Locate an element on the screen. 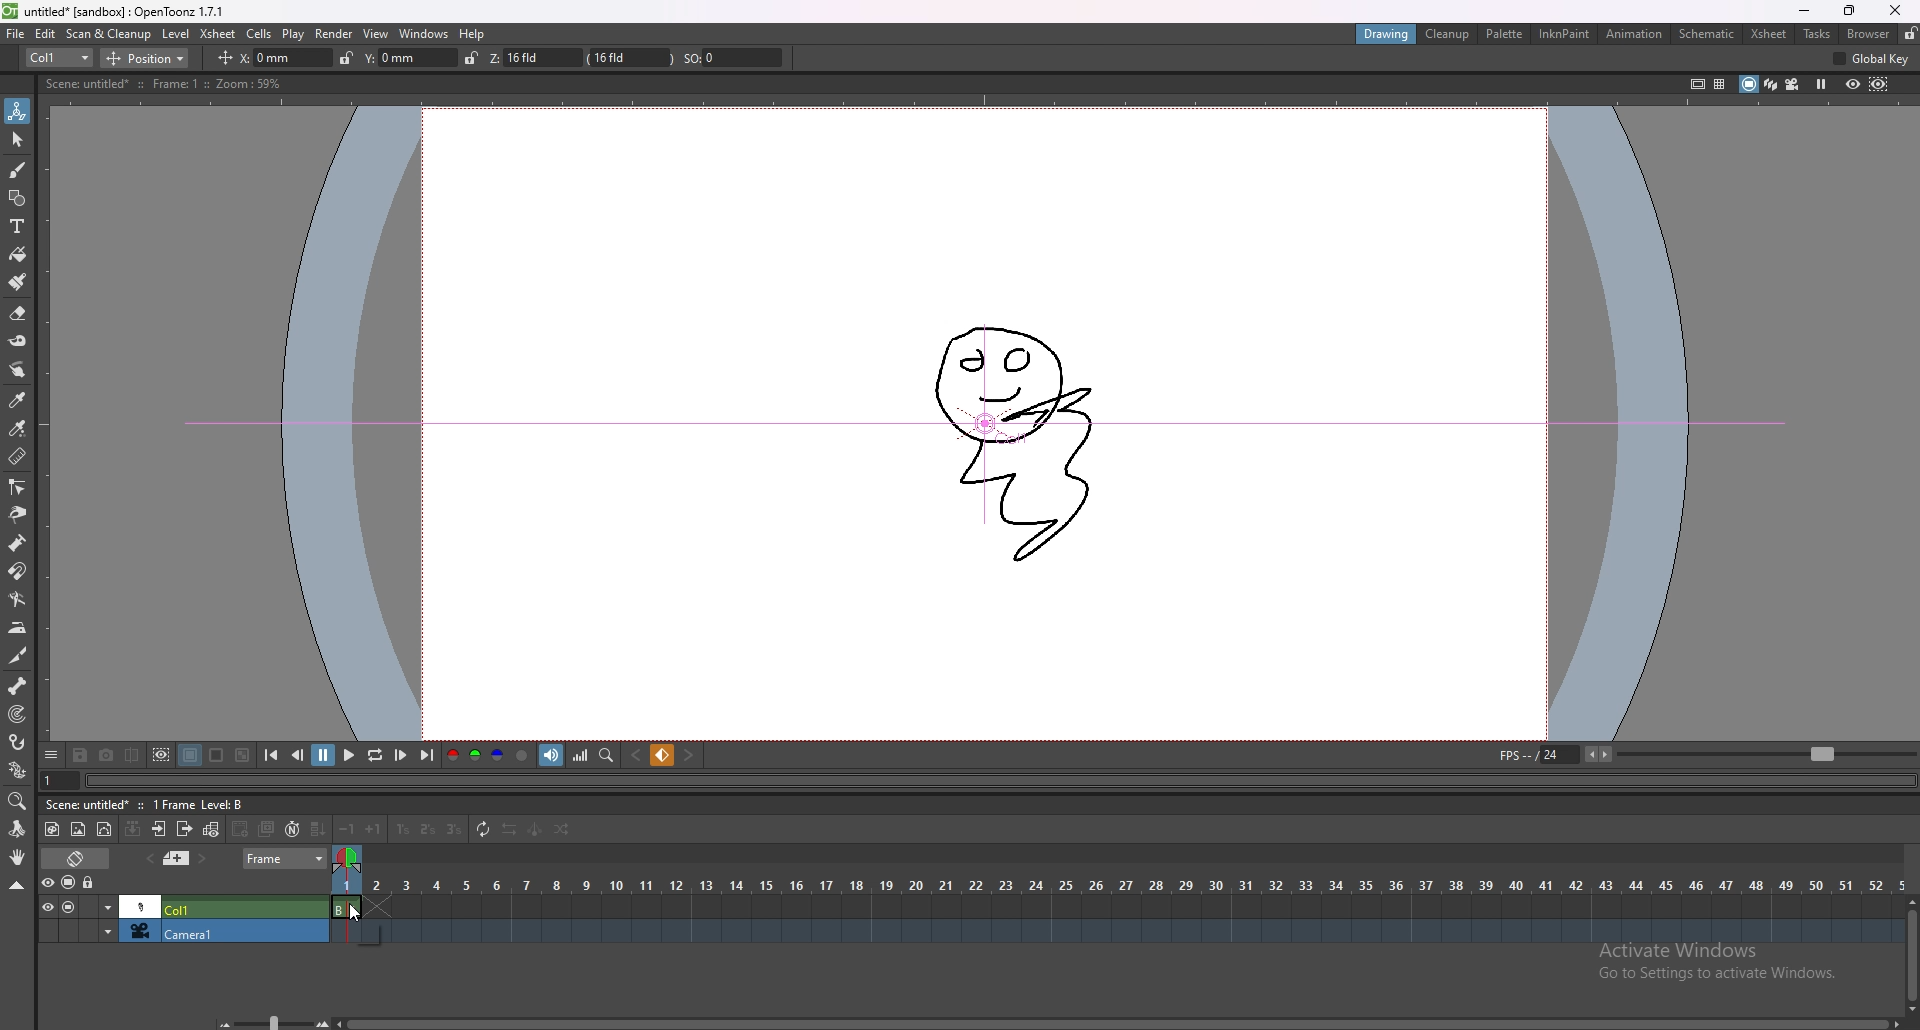 The width and height of the screenshot is (1920, 1030). schematic is located at coordinates (1707, 33).